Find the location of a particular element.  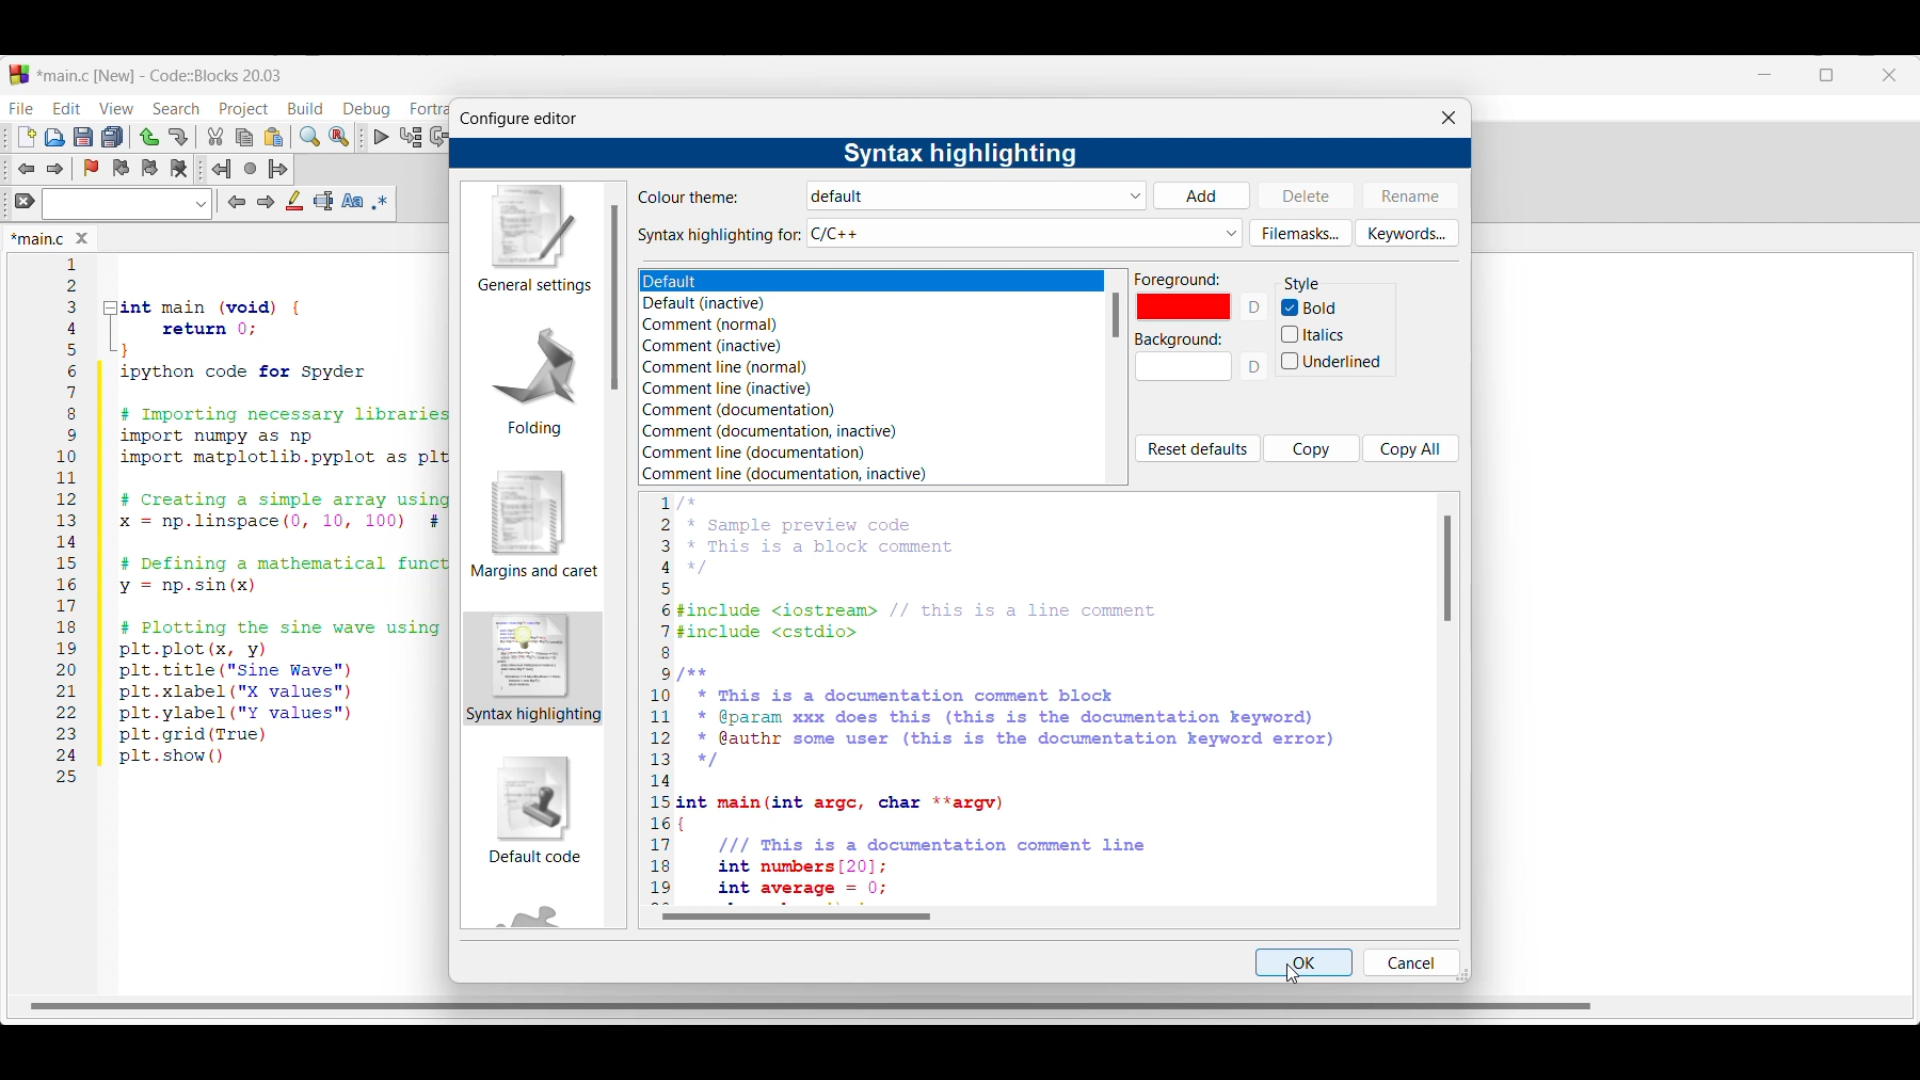

Add is located at coordinates (1201, 196).